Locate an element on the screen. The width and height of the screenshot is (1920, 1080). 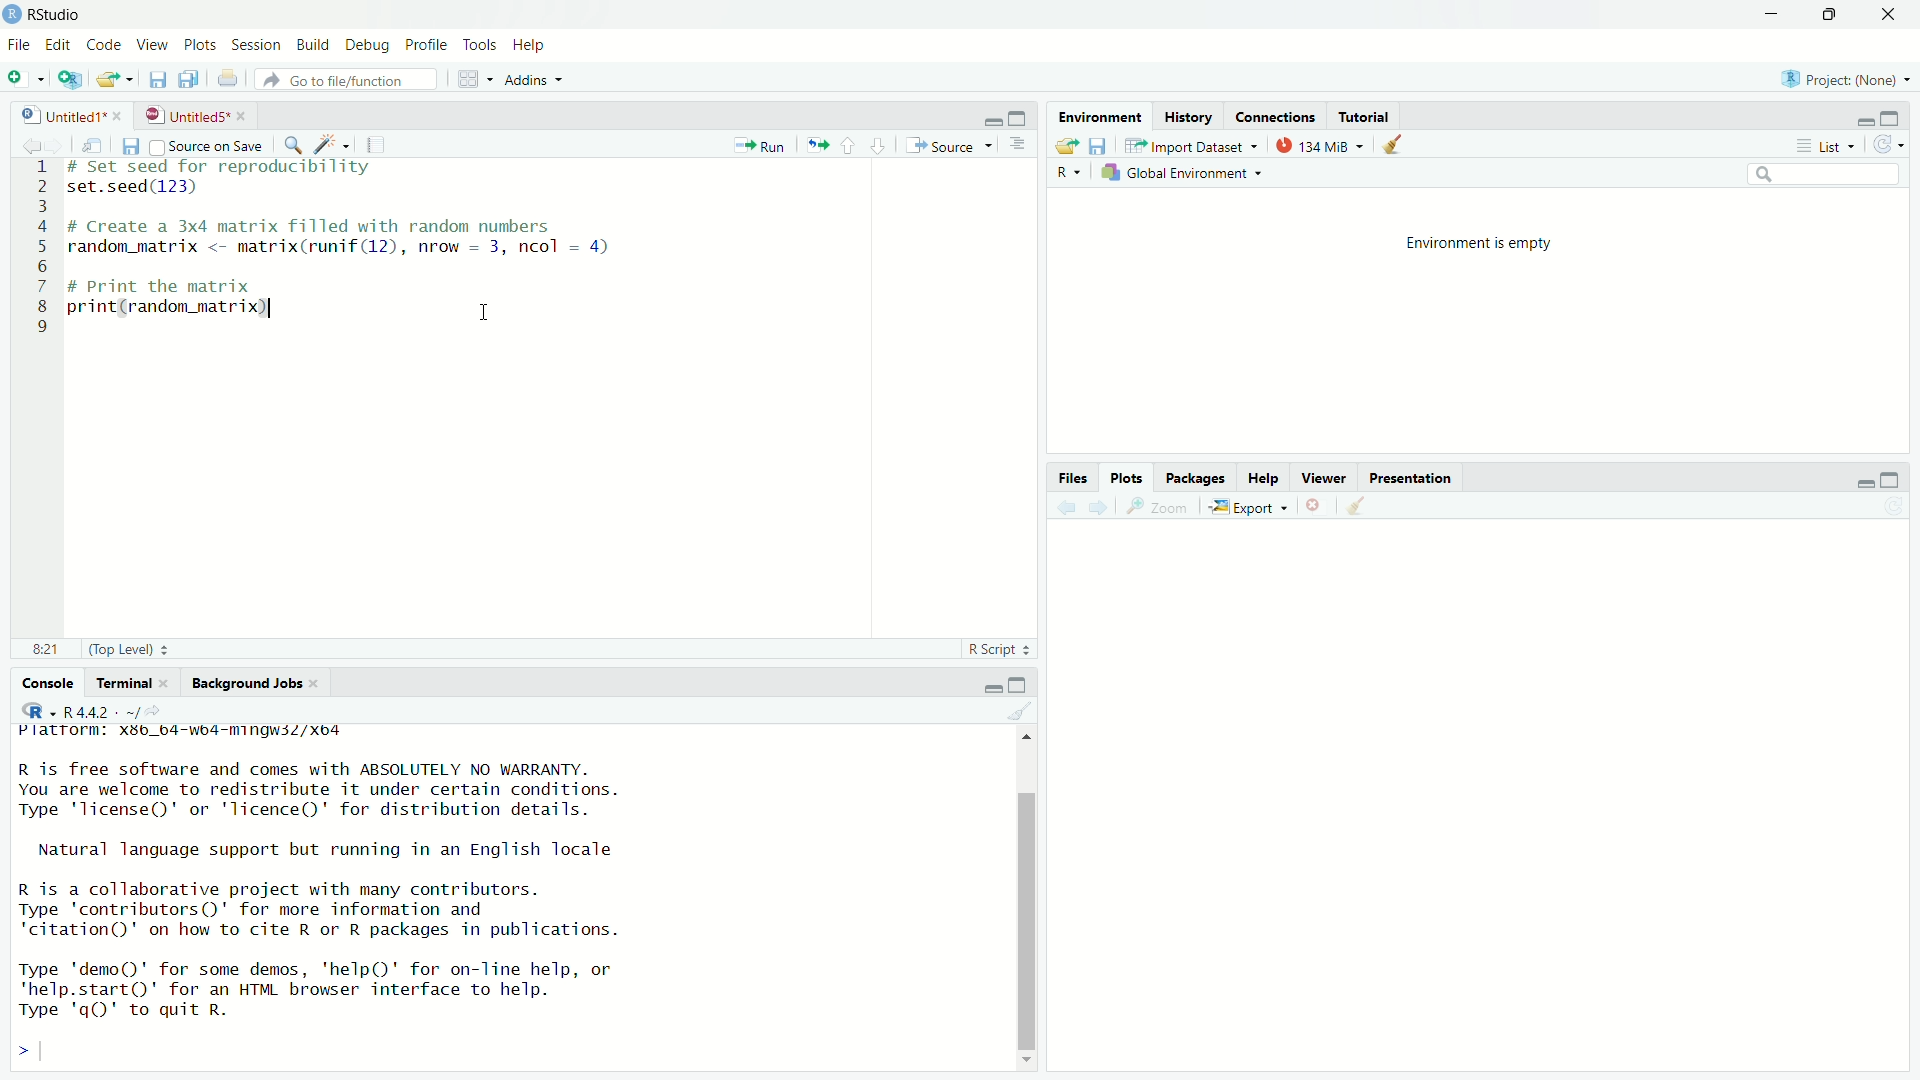
Source on Save is located at coordinates (206, 145).